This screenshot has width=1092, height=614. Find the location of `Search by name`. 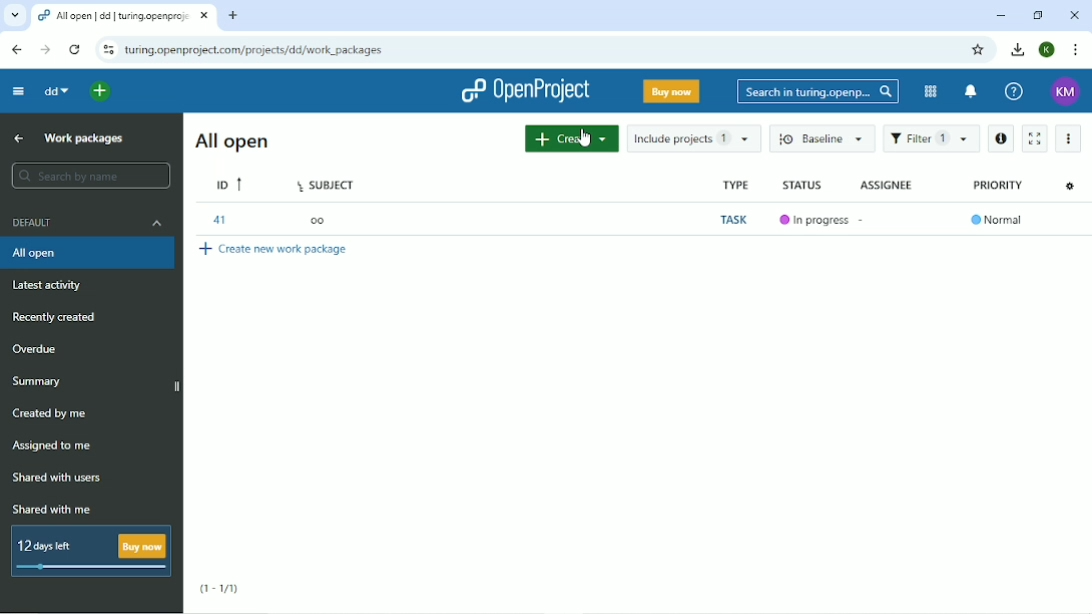

Search by name is located at coordinates (92, 175).